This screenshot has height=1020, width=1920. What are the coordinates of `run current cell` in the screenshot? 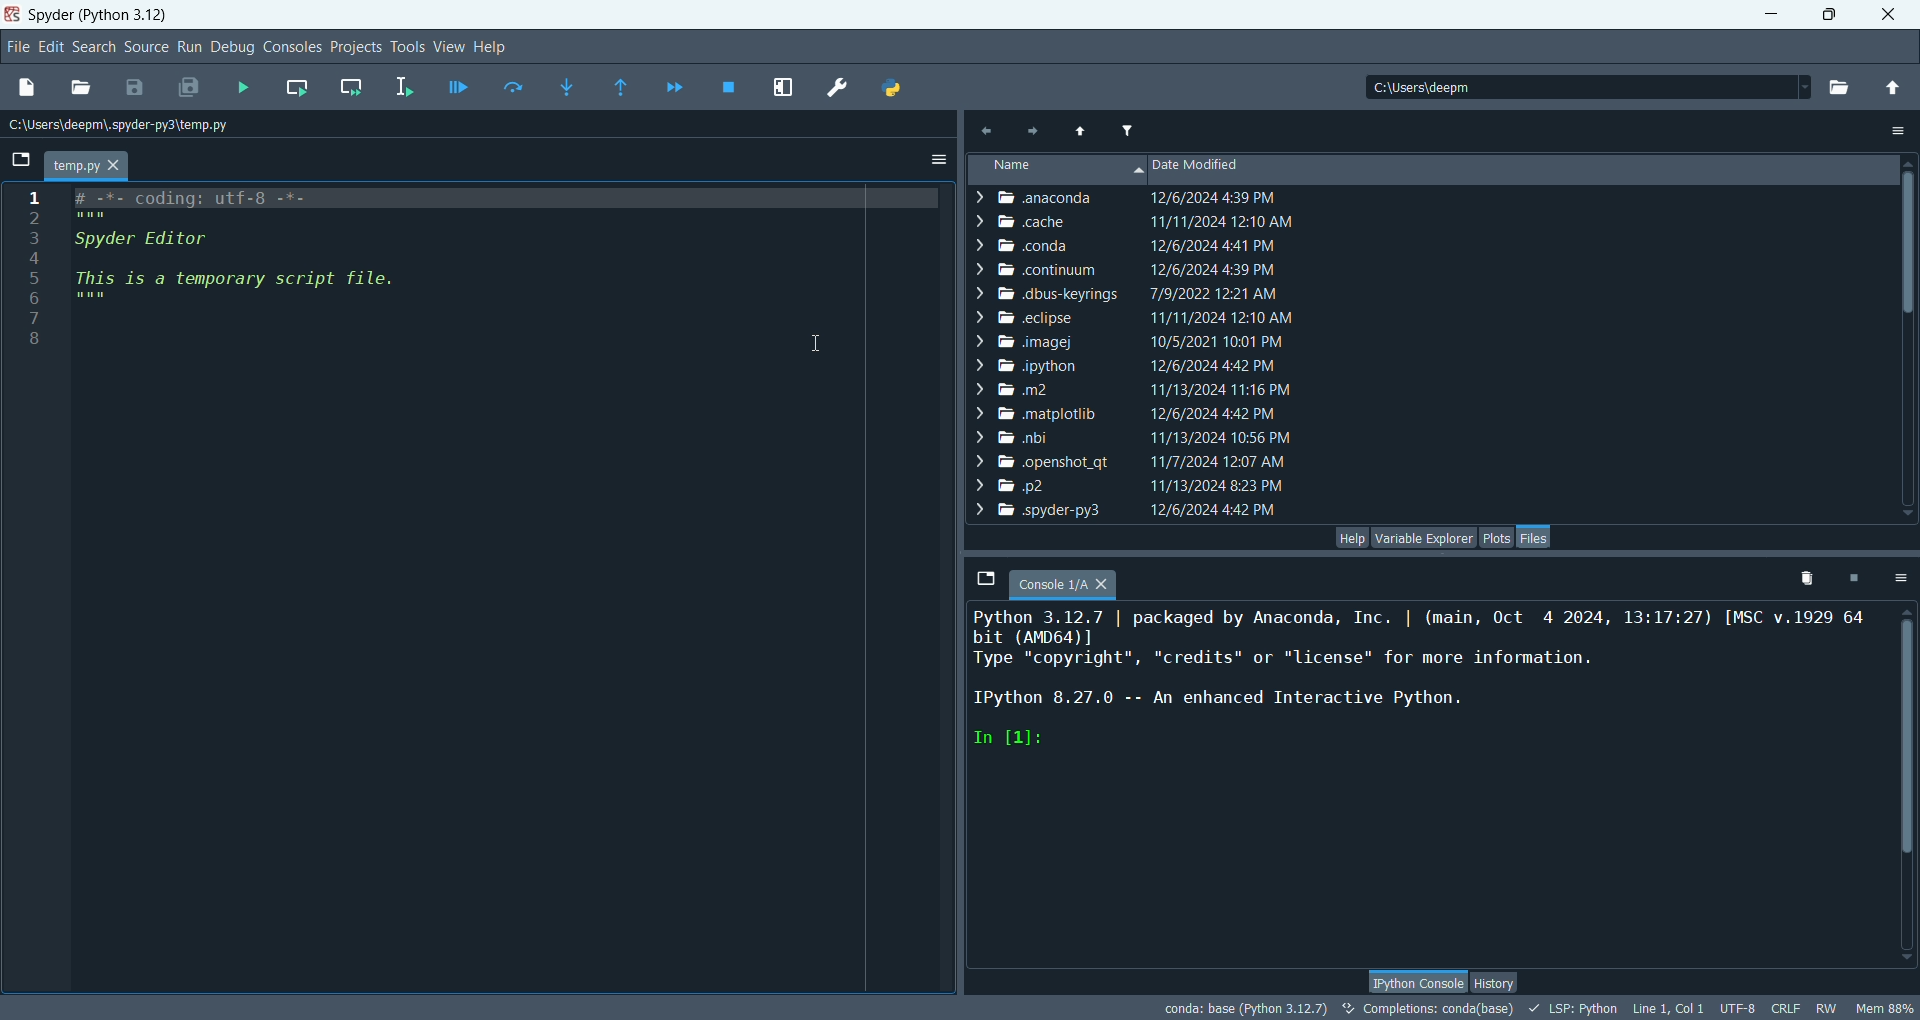 It's located at (297, 88).